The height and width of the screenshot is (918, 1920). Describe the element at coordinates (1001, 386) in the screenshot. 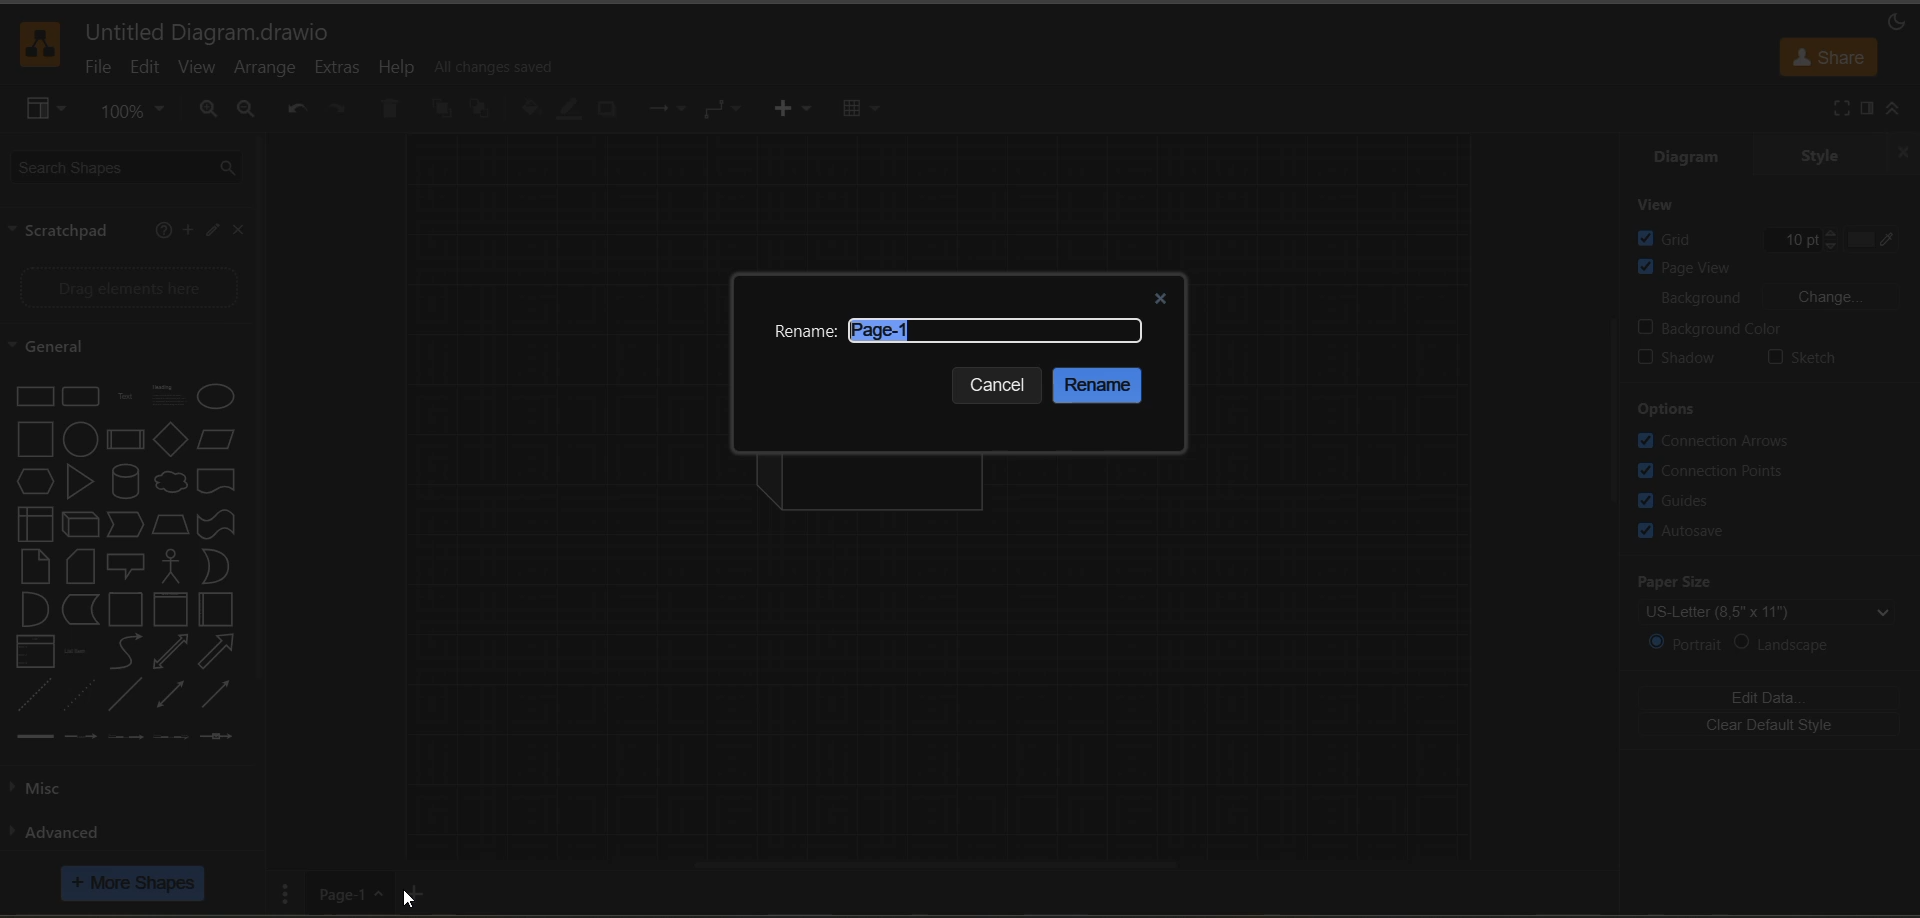

I see `cancel` at that location.